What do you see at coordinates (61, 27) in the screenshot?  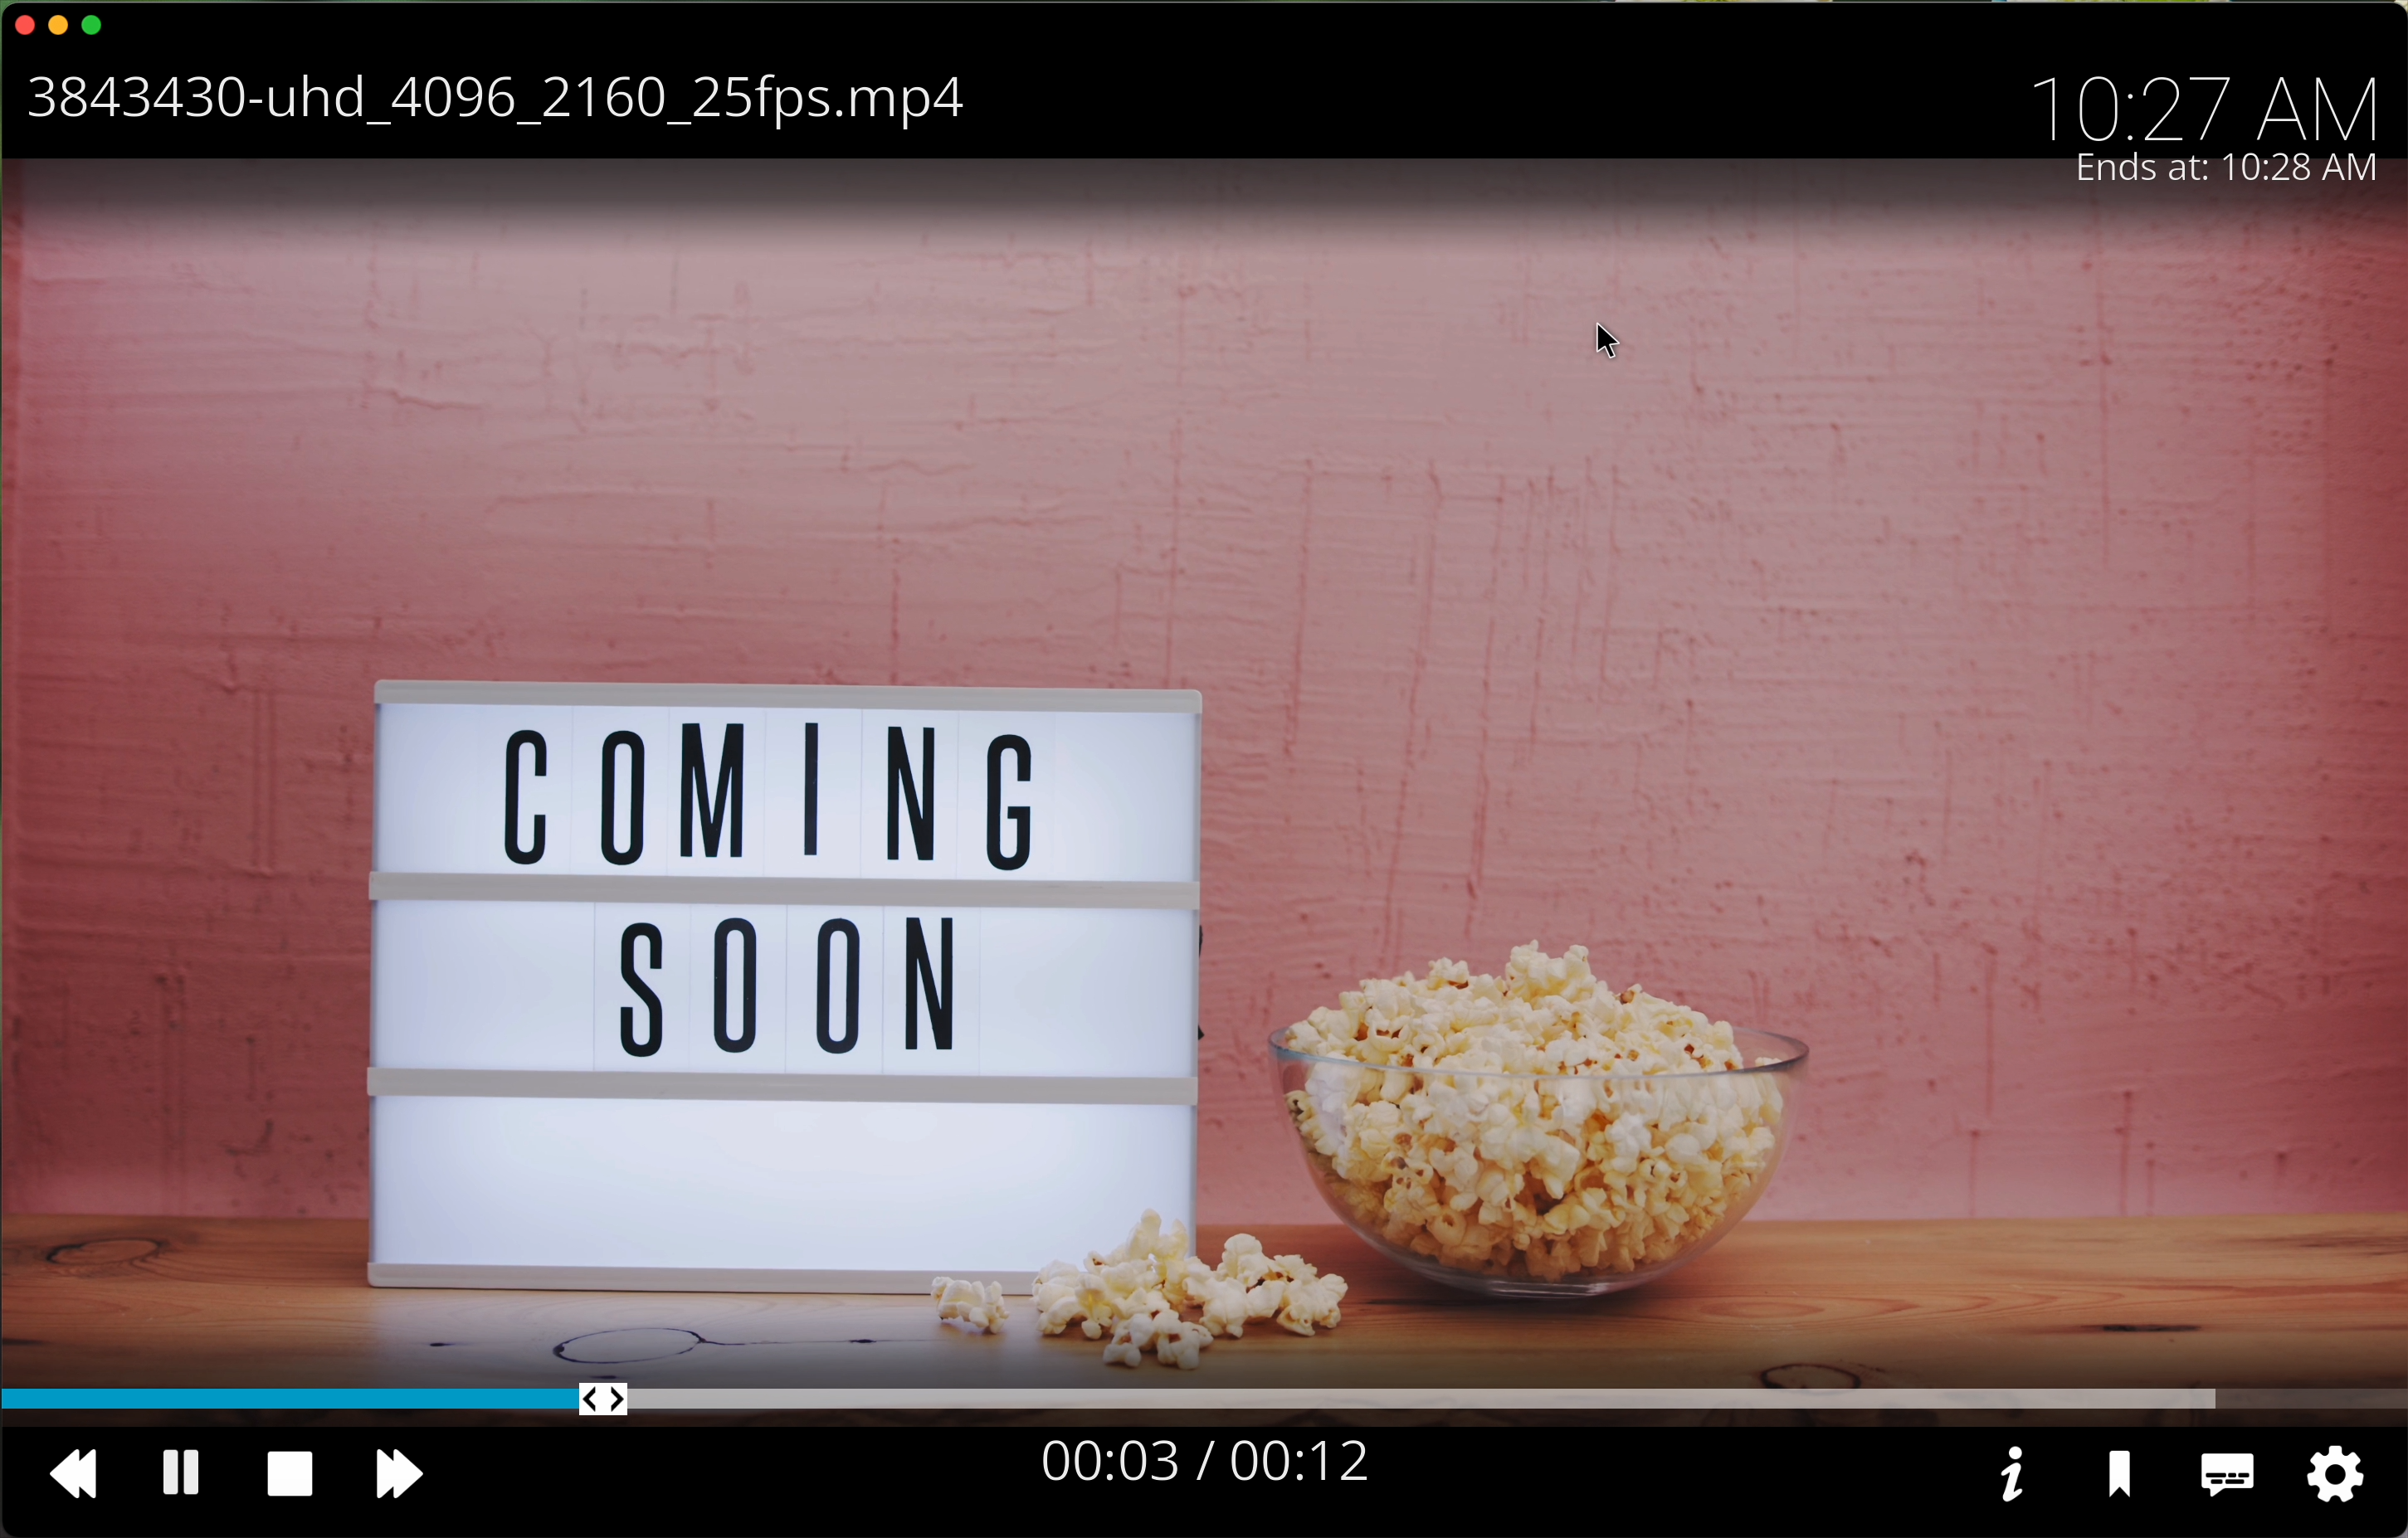 I see `minimise` at bounding box center [61, 27].